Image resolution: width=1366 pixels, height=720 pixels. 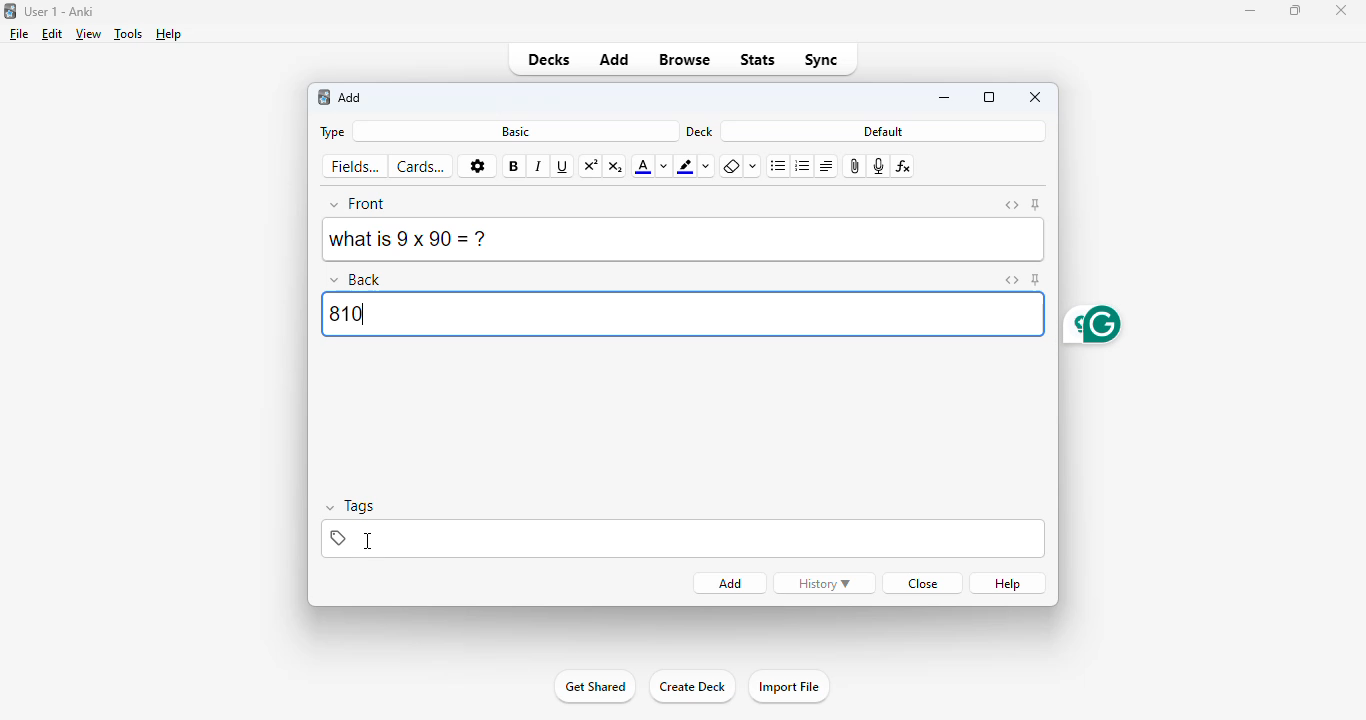 I want to click on minimize, so click(x=946, y=99).